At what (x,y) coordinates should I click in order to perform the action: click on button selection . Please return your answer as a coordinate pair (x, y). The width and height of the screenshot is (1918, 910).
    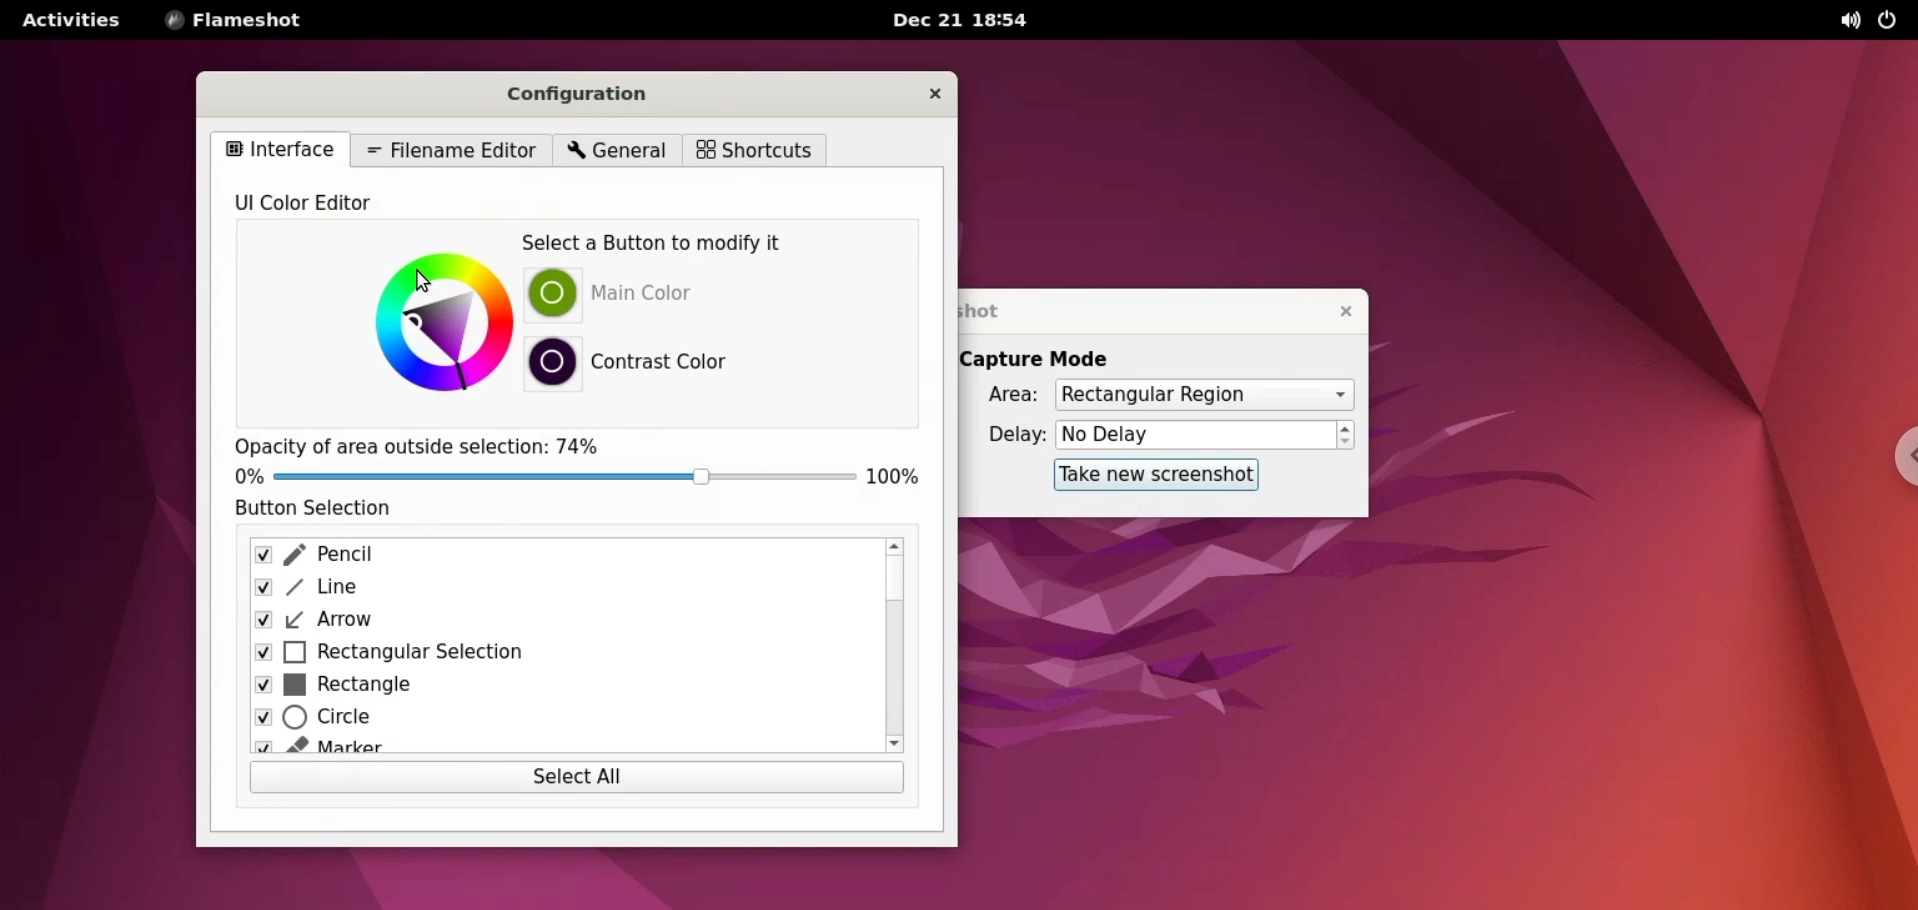
    Looking at the image, I should click on (322, 512).